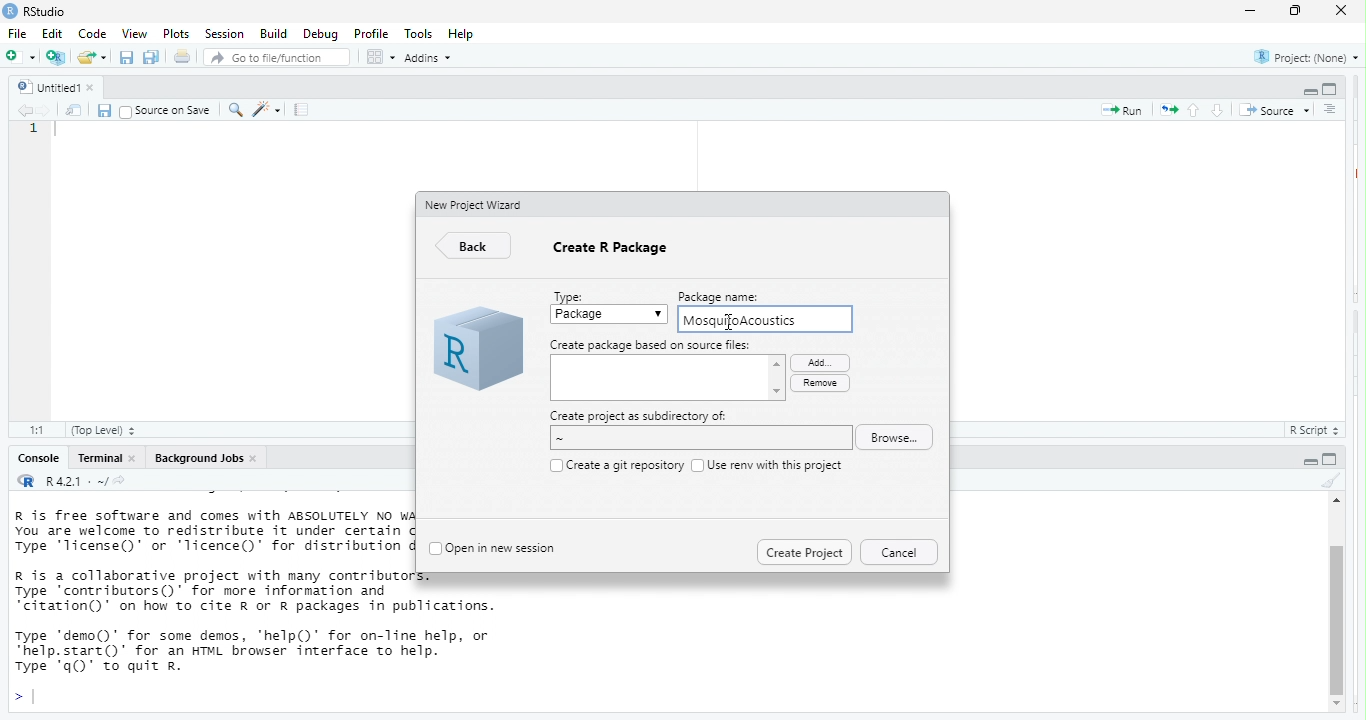 Image resolution: width=1366 pixels, height=720 pixels. I want to click on View, so click(133, 34).